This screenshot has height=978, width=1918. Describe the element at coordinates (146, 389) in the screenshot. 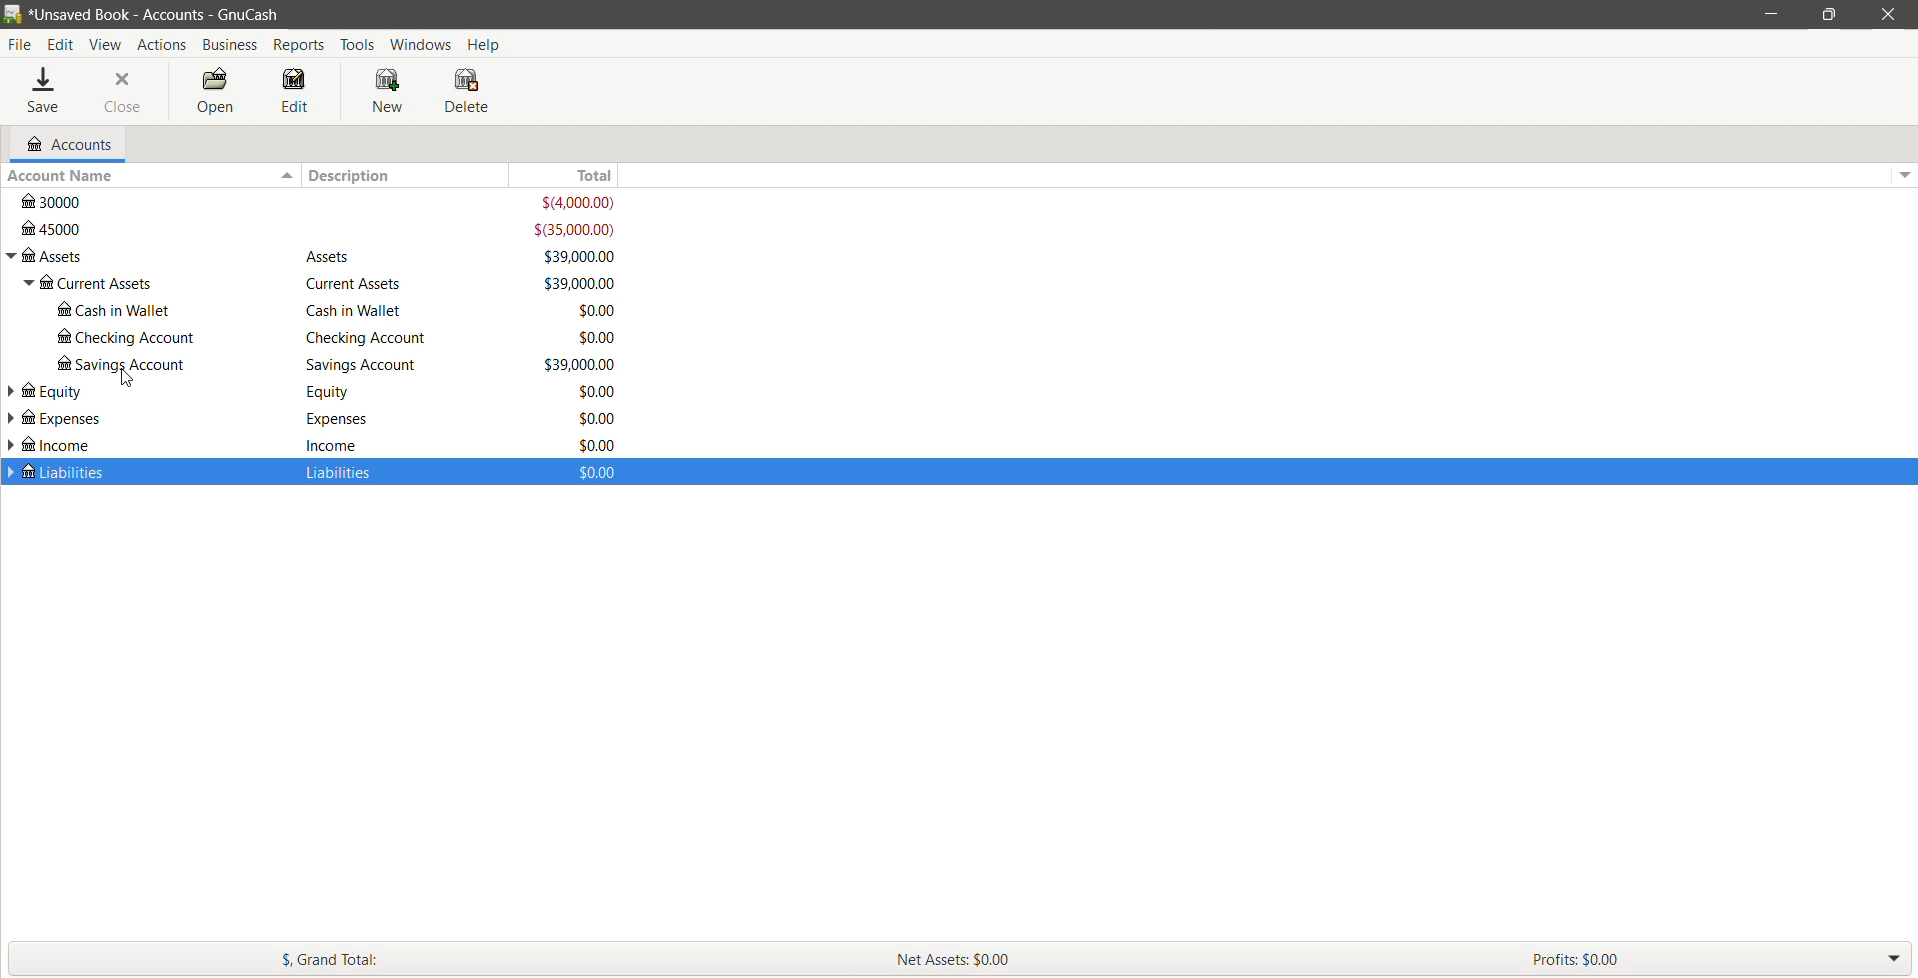

I see `Equity` at that location.